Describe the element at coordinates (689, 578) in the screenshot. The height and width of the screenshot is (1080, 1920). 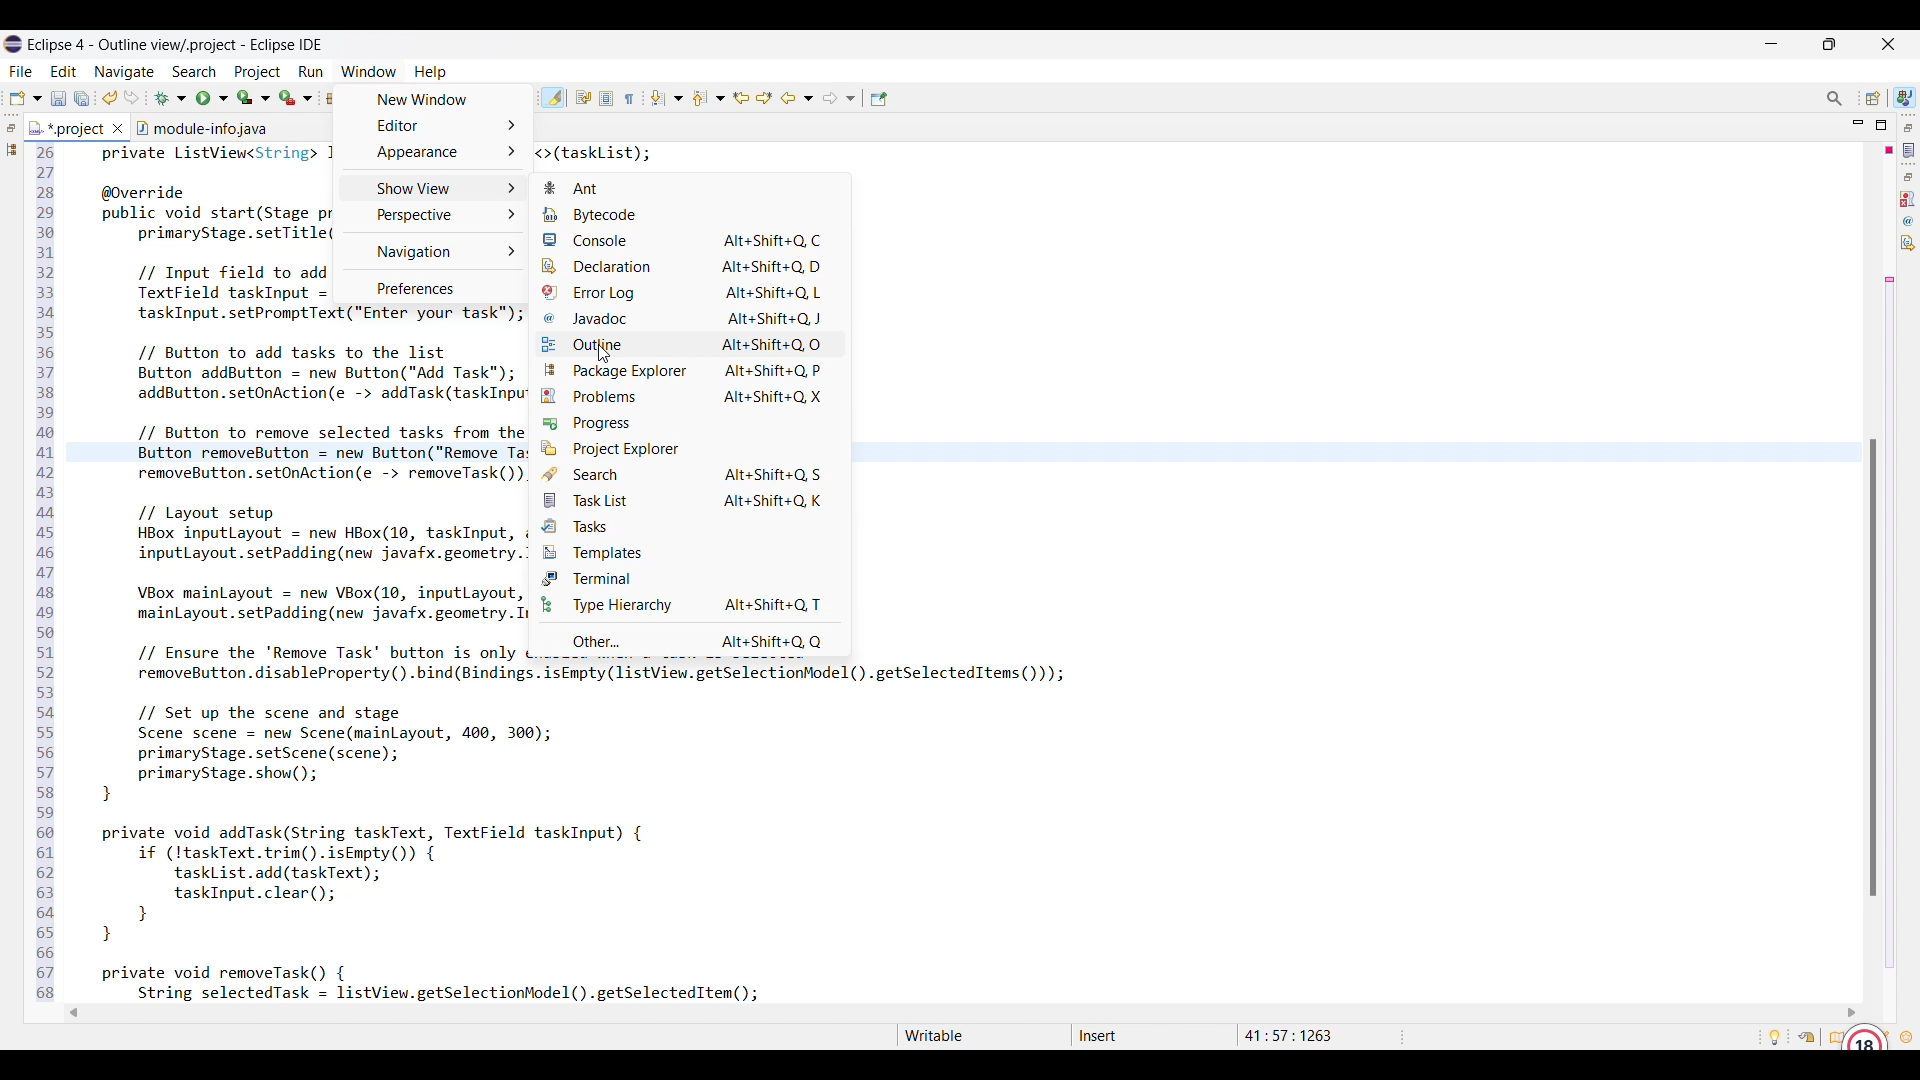
I see `Terminal` at that location.